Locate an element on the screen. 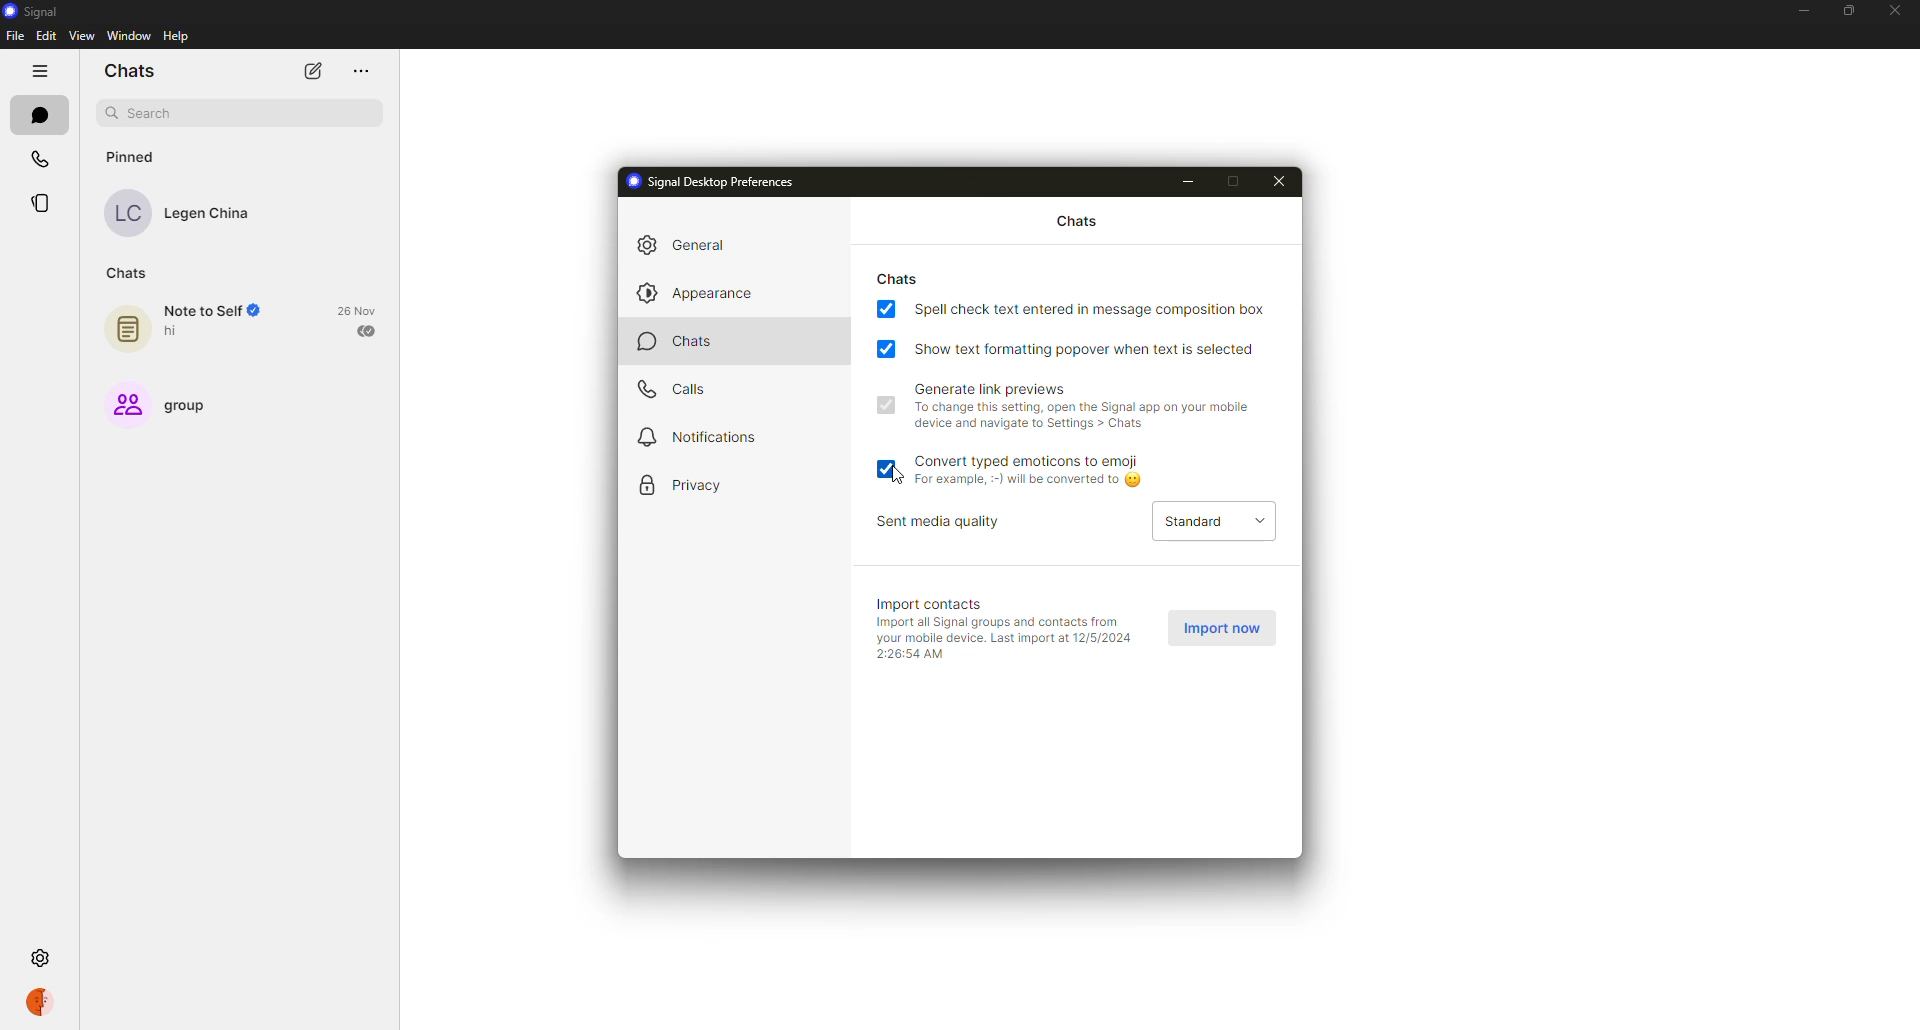 The height and width of the screenshot is (1030, 1920). settings is located at coordinates (42, 959).